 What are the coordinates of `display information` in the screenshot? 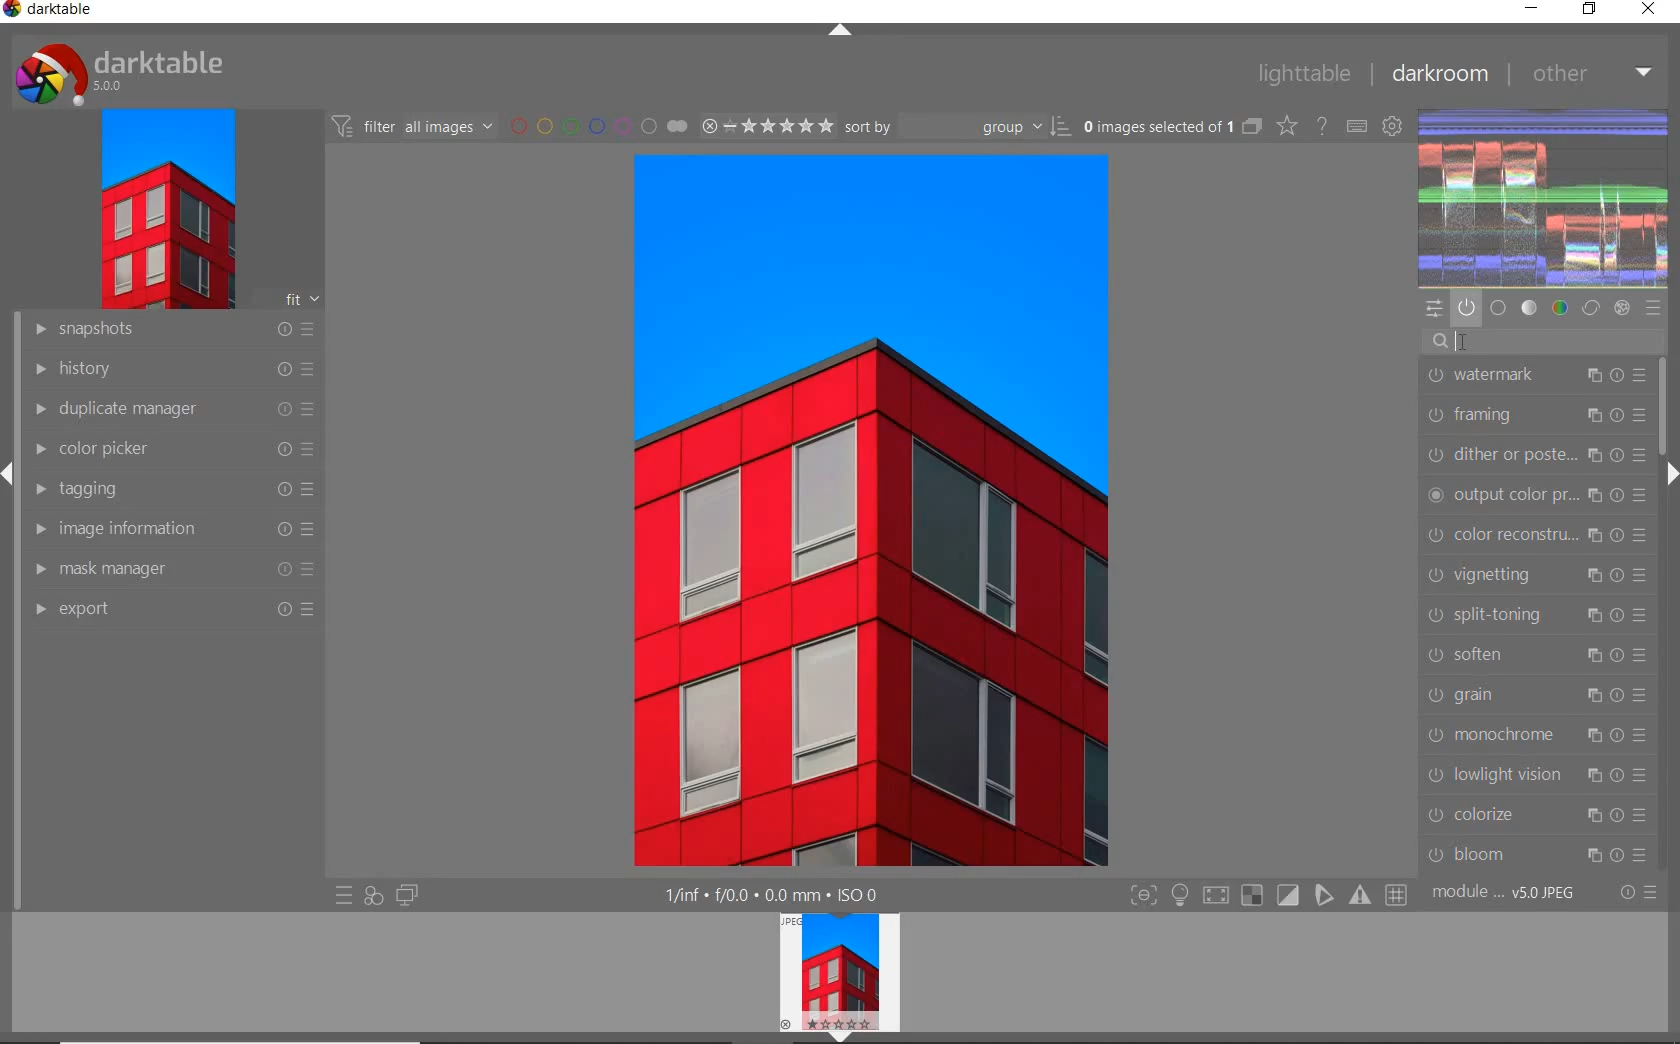 It's located at (773, 895).